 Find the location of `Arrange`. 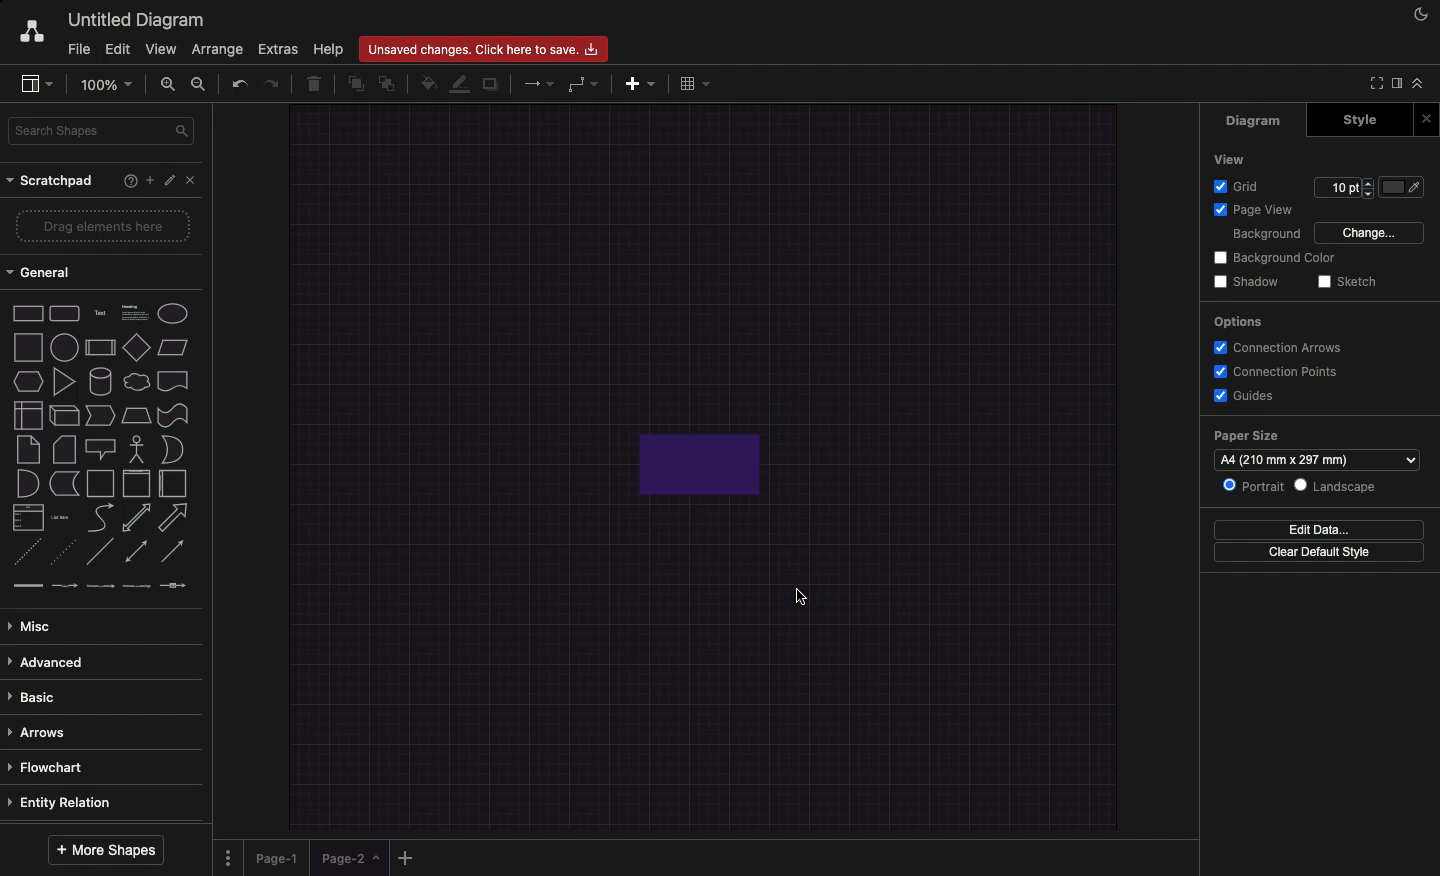

Arrange is located at coordinates (219, 51).